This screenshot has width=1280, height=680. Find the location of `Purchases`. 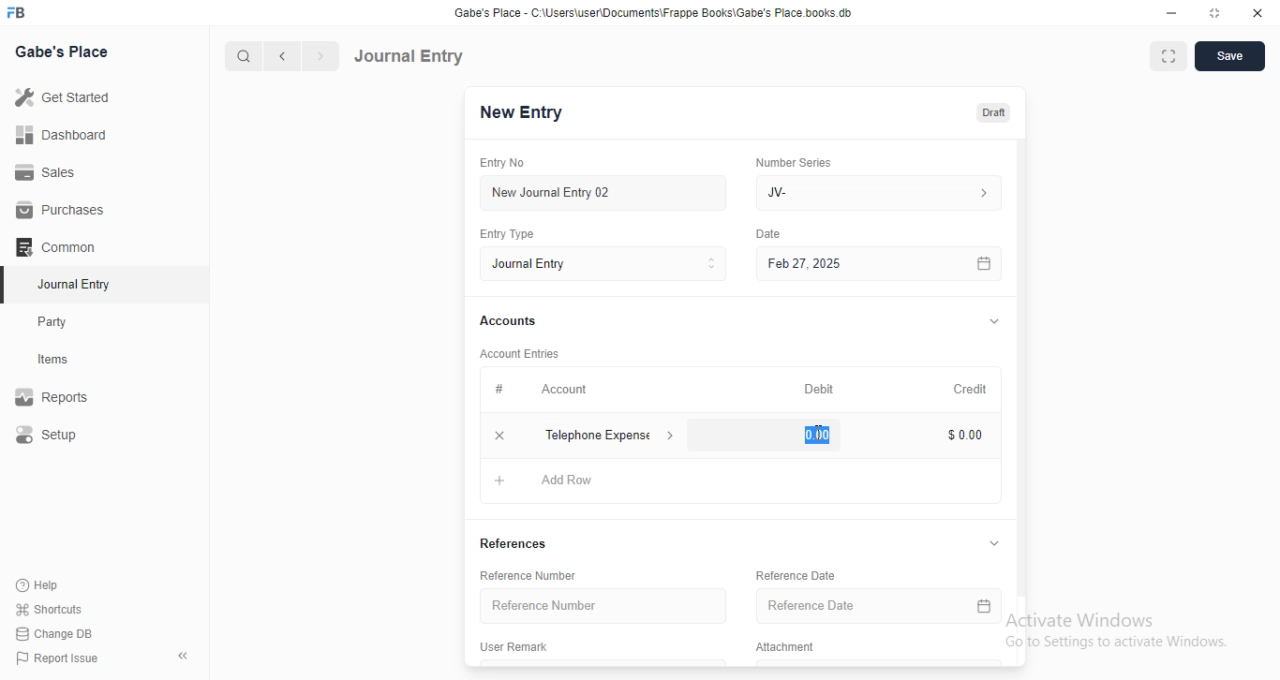

Purchases is located at coordinates (56, 208).